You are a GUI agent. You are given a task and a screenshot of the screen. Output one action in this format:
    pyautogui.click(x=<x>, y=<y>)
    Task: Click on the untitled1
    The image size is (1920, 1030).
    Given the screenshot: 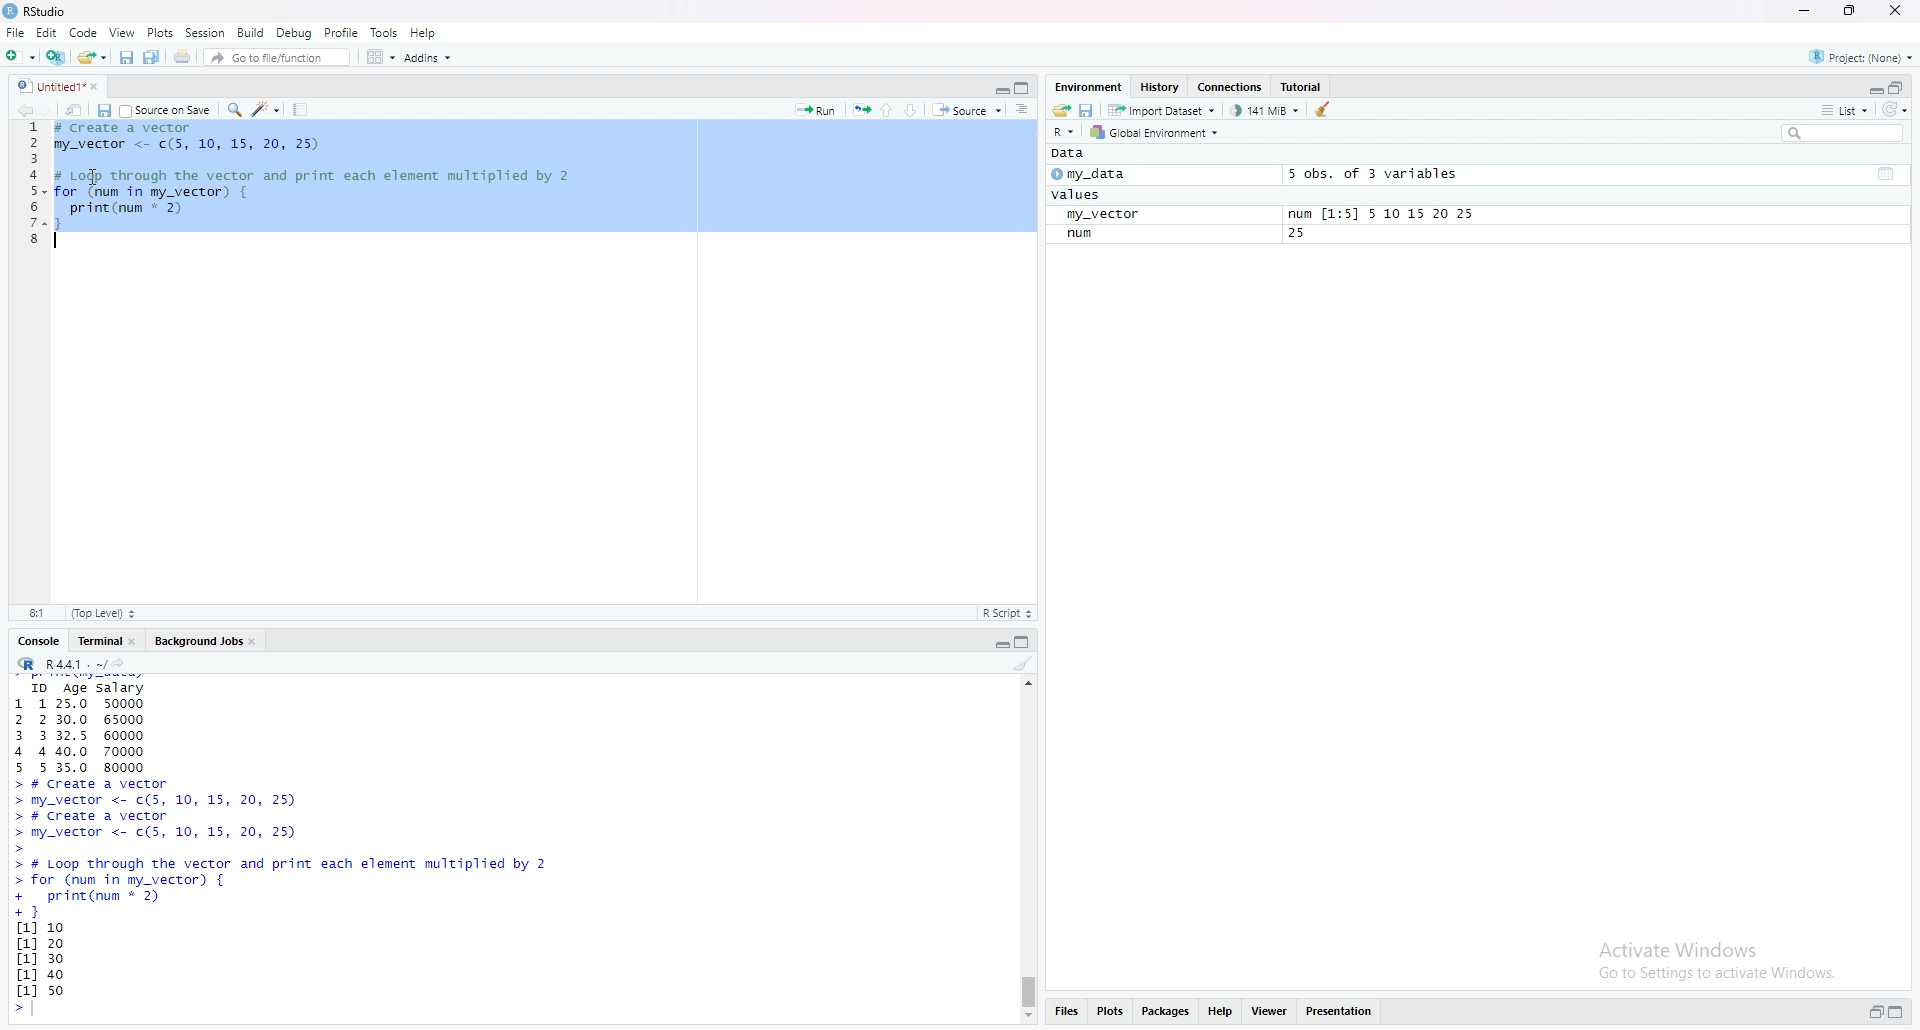 What is the action you would take?
    pyautogui.click(x=61, y=86)
    